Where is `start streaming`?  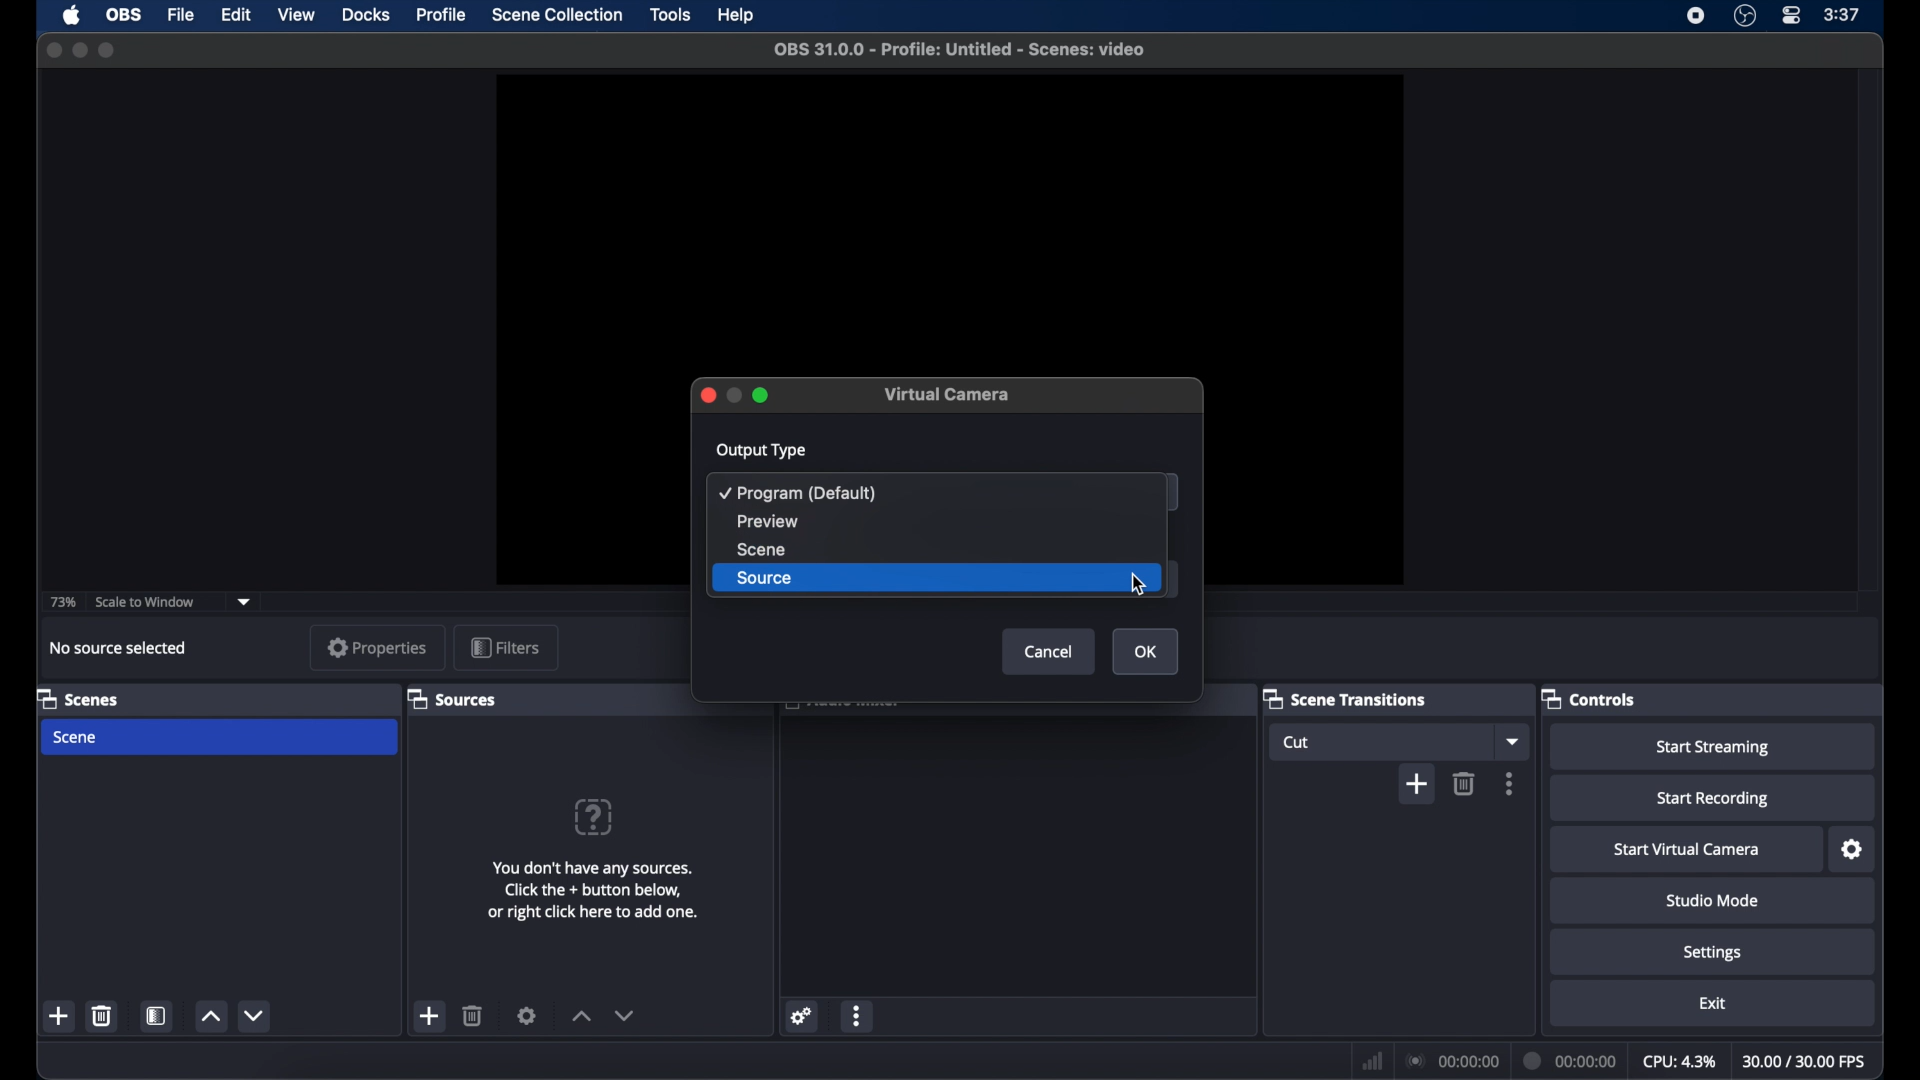 start streaming is located at coordinates (1712, 748).